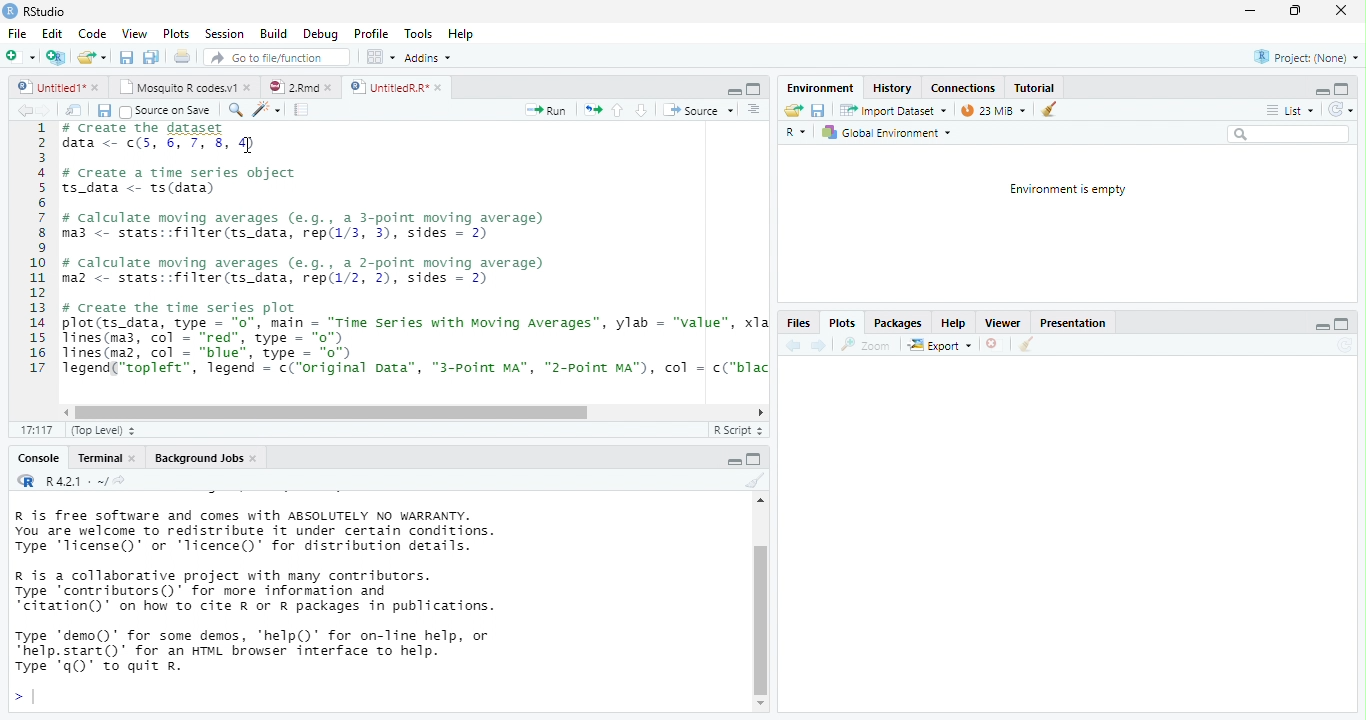 The image size is (1366, 720). I want to click on Connections, so click(962, 88).